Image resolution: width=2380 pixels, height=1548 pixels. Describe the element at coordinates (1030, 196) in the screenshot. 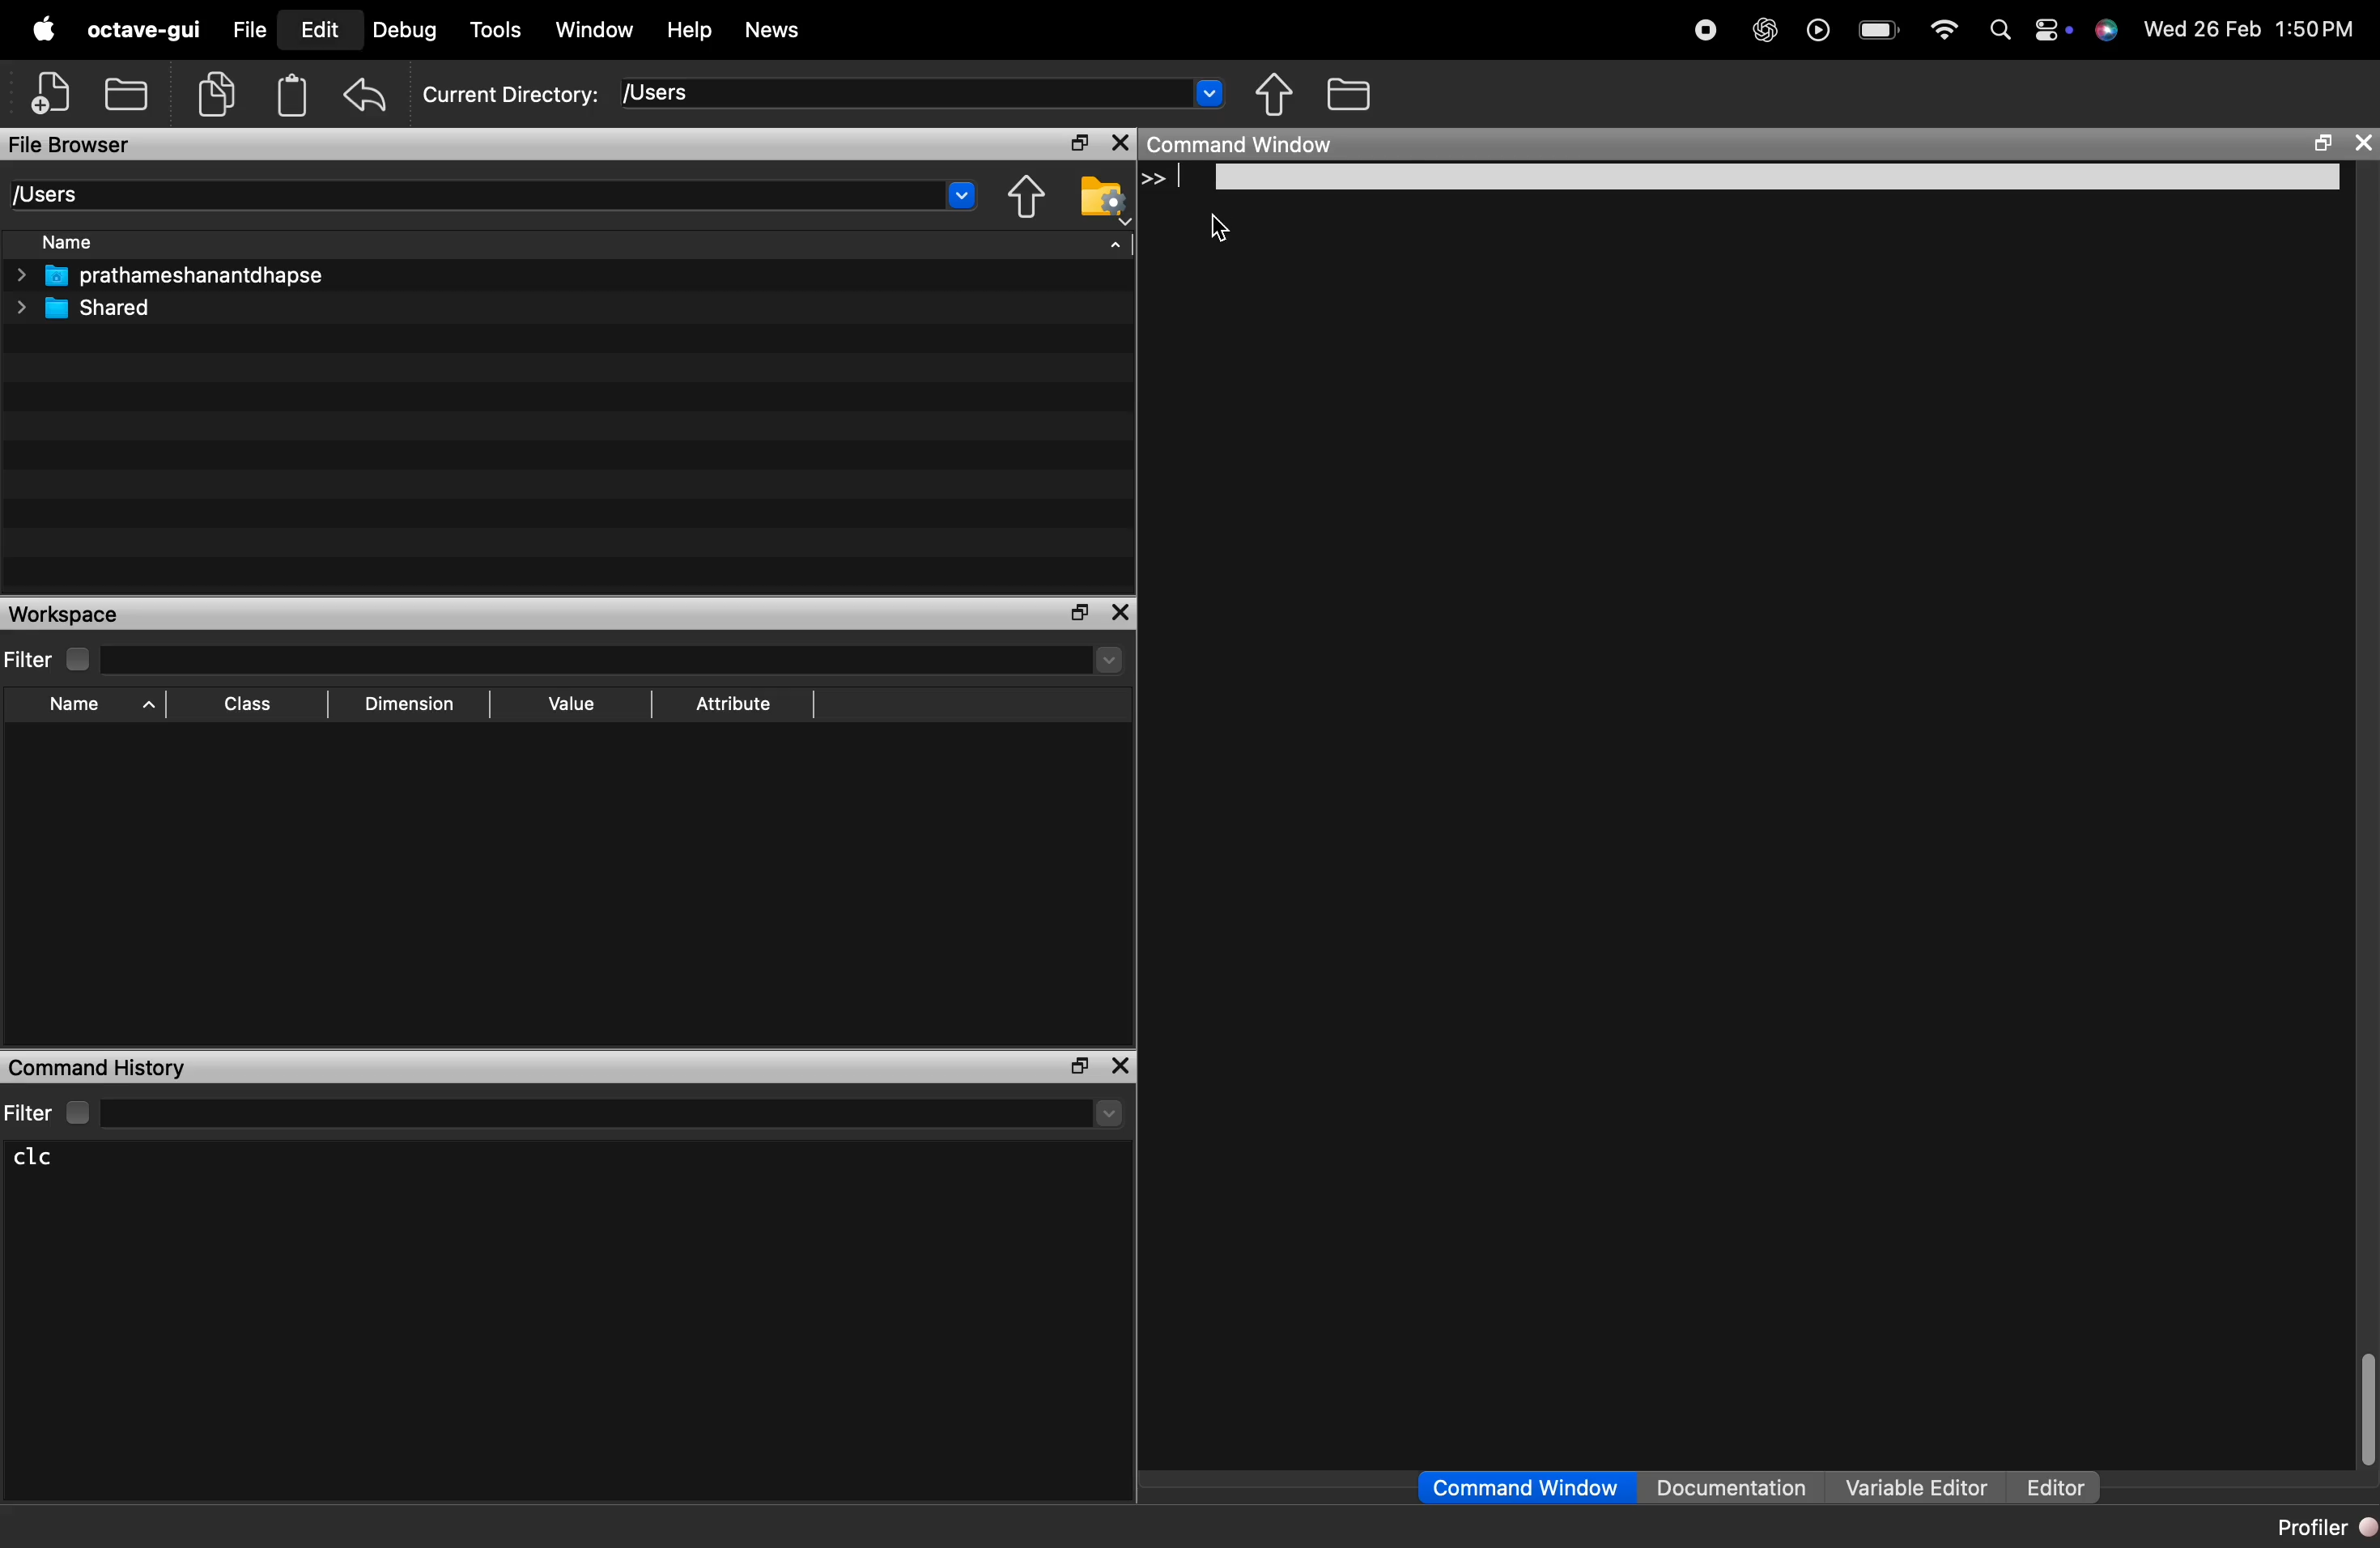

I see `one directory up` at that location.